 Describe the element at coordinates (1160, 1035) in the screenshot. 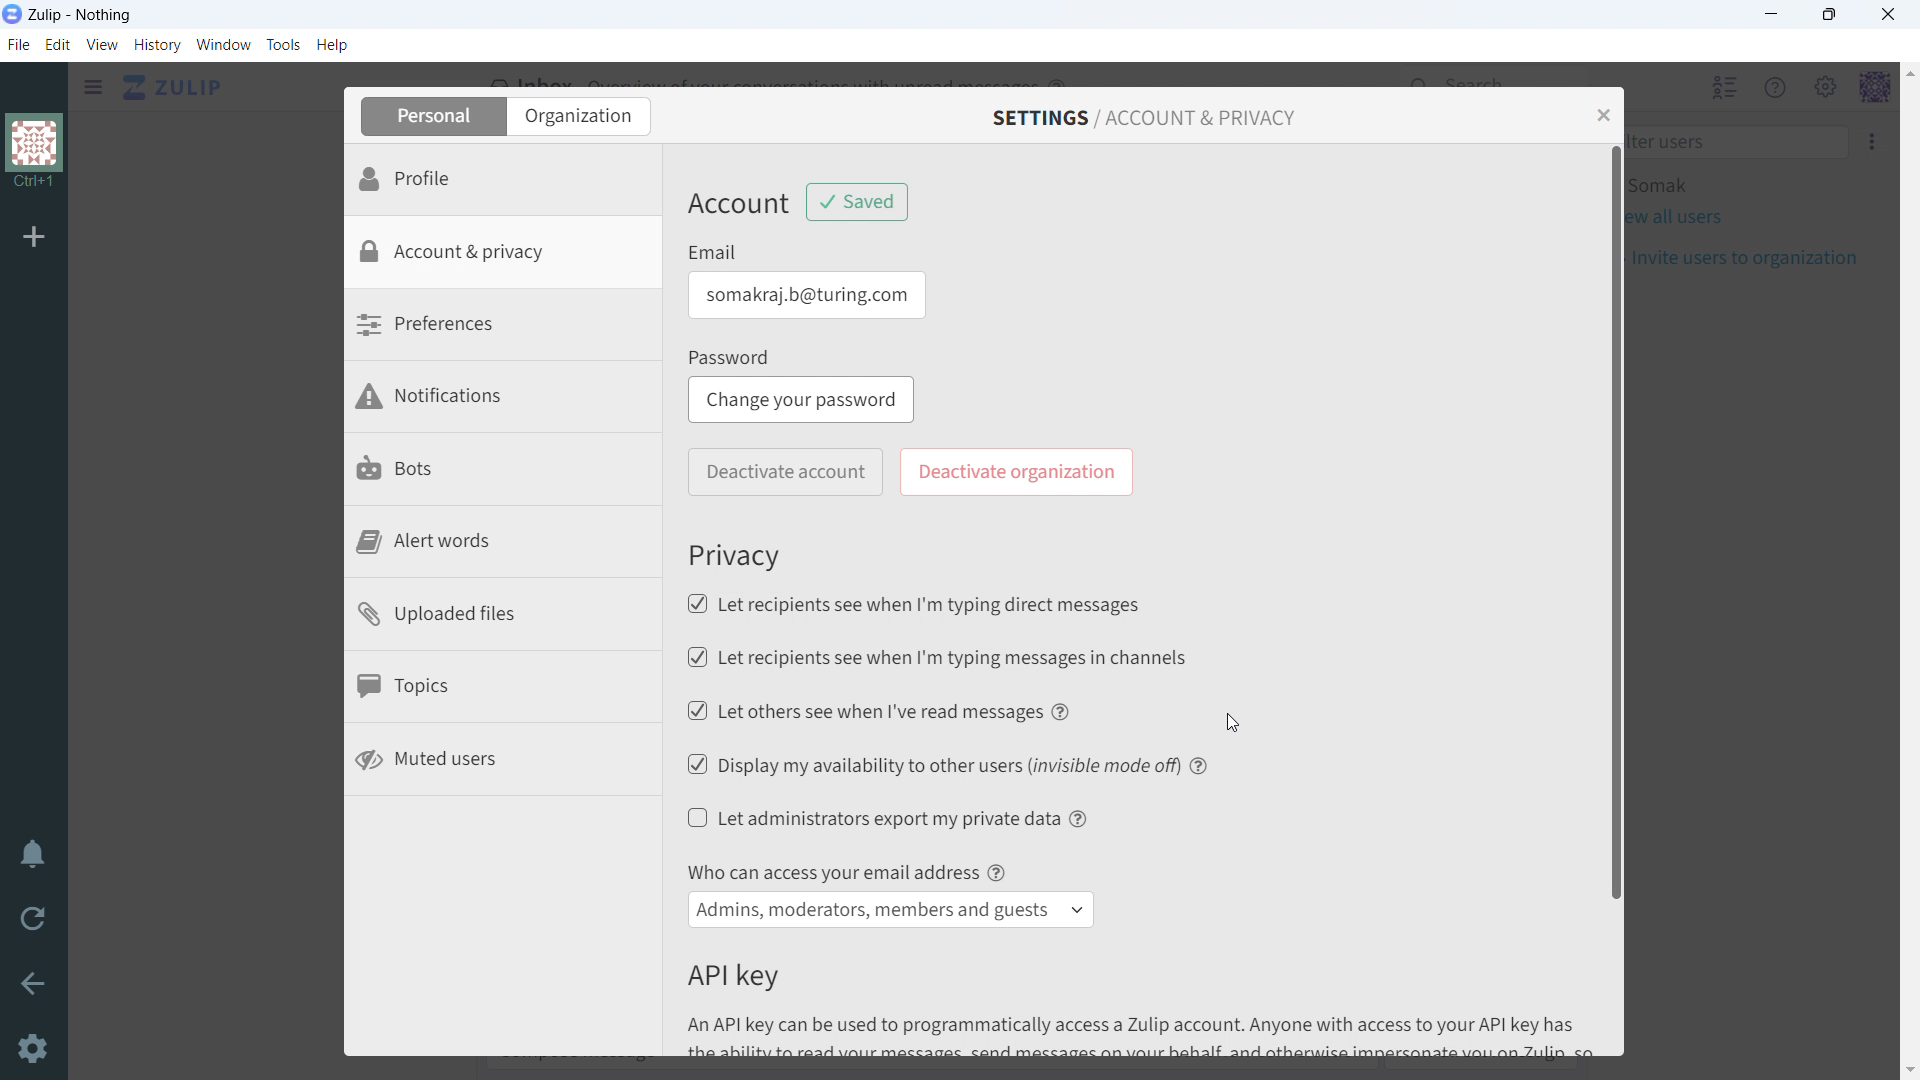

I see `An API key can be used to programmatically access a Zulip account. Anyone with access to your API key has` at that location.